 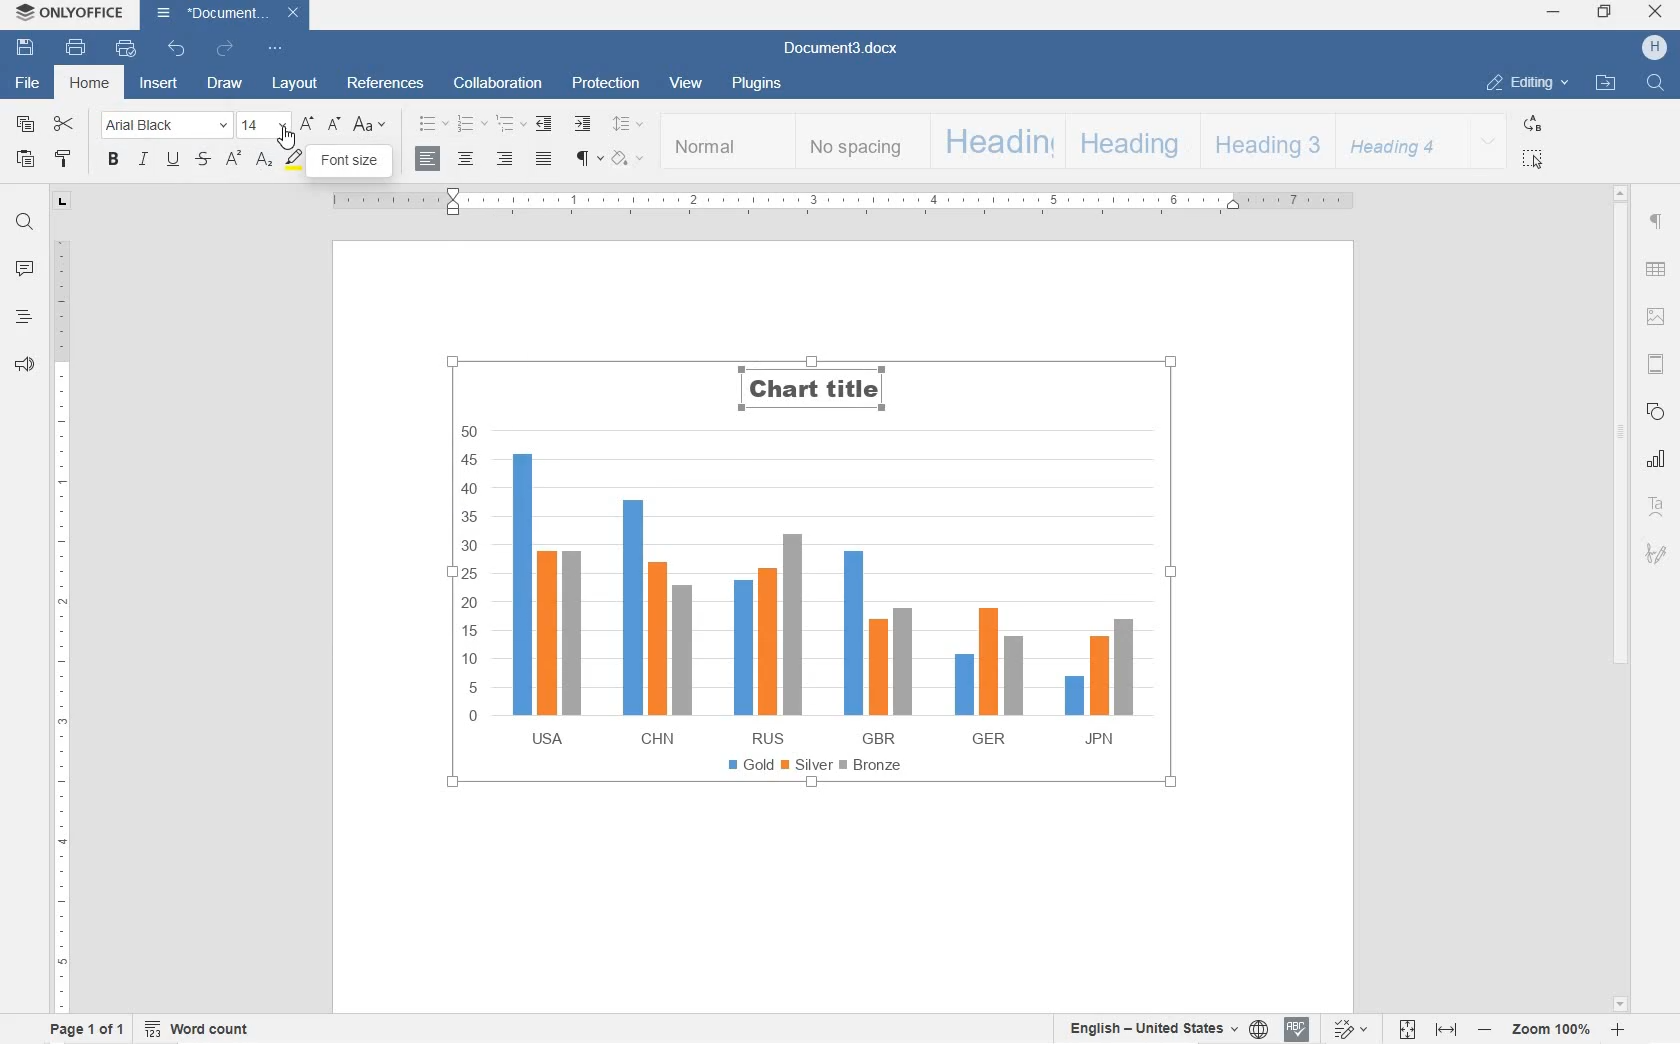 I want to click on LAYOUT, so click(x=295, y=83).